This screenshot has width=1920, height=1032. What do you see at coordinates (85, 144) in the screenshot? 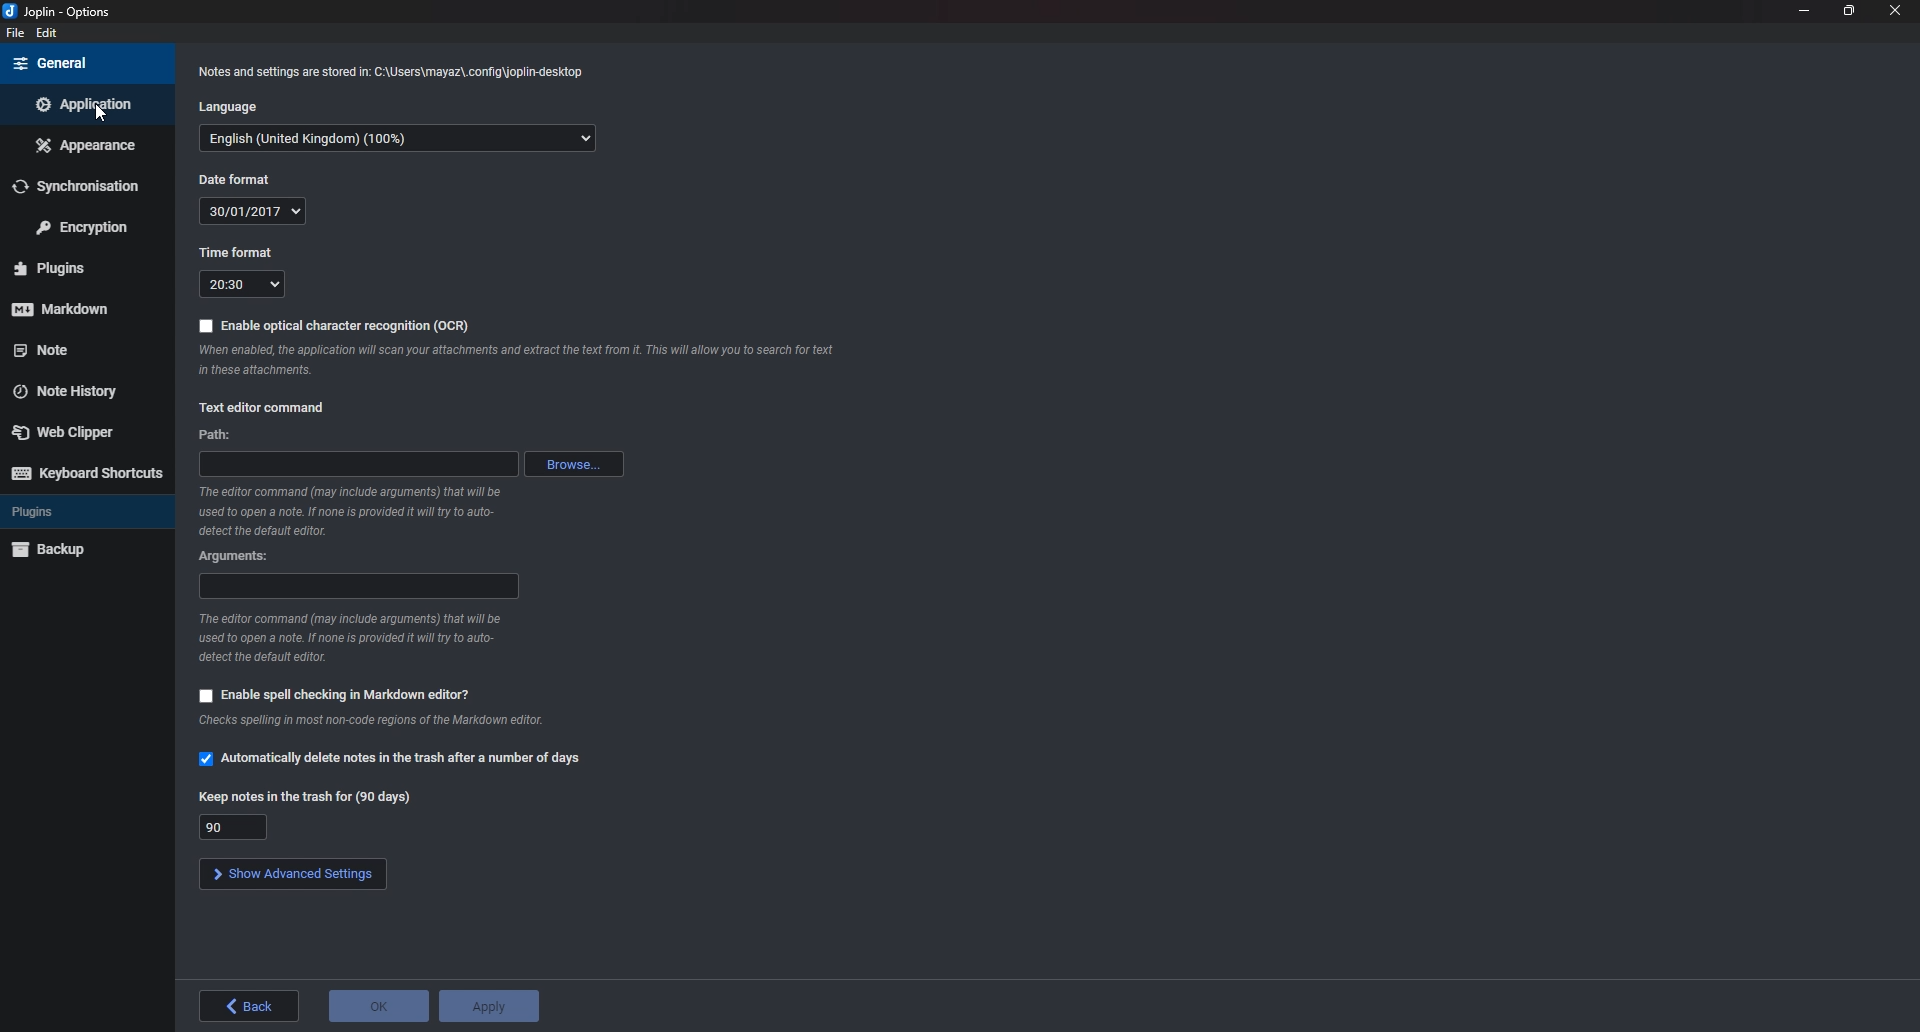
I see `Appearance` at bounding box center [85, 144].